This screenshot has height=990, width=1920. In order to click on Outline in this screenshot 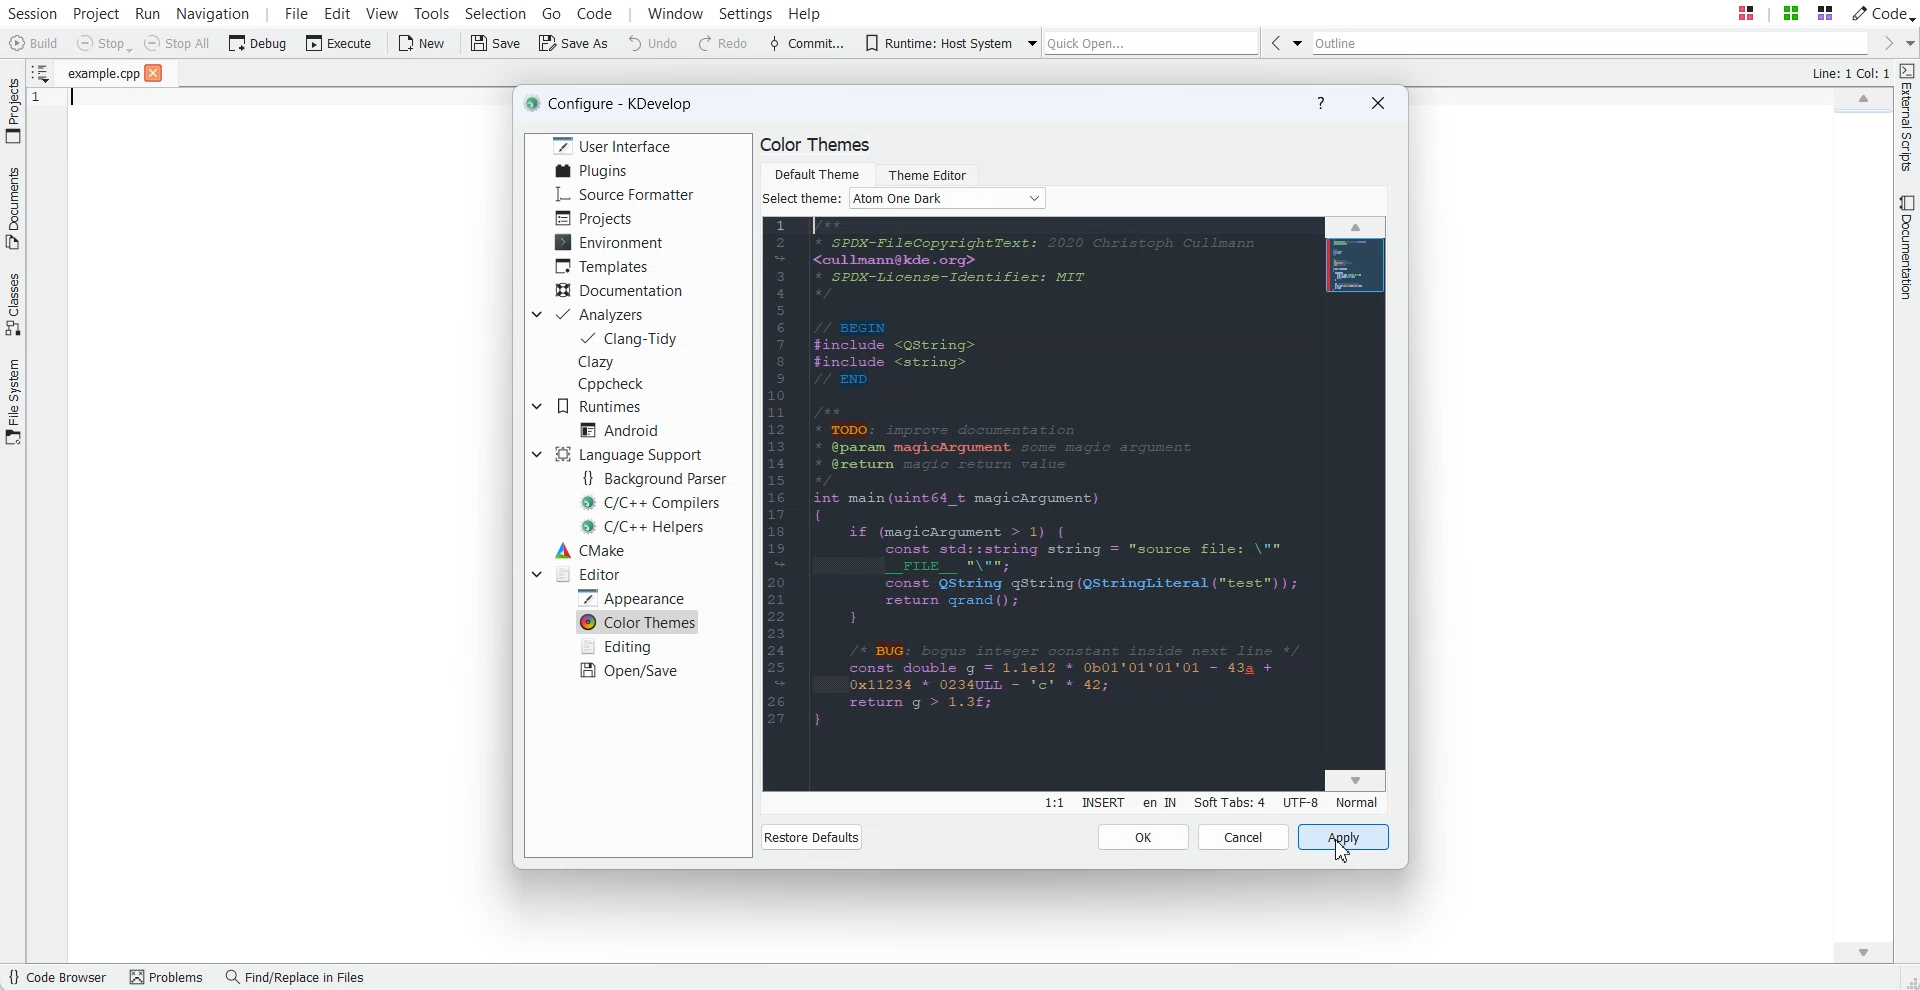, I will do `click(1588, 43)`.